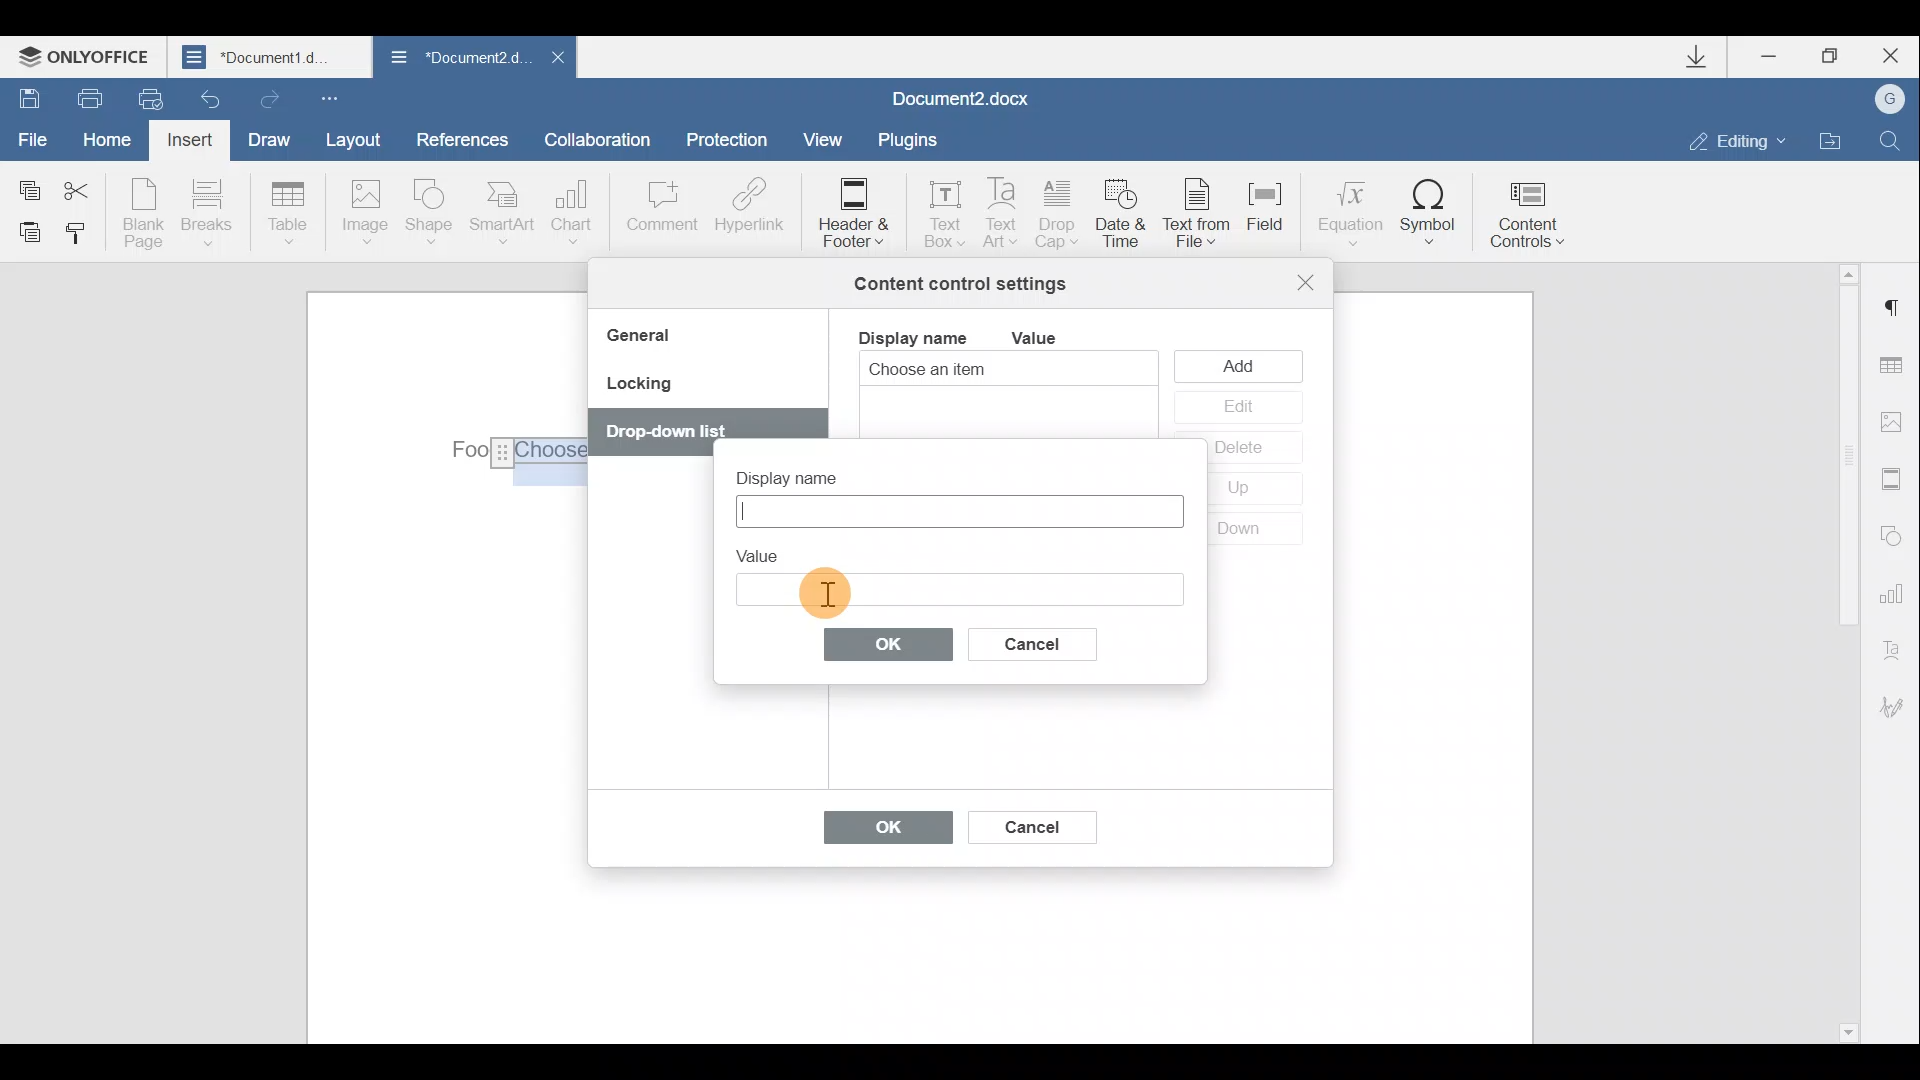 This screenshot has width=1920, height=1080. I want to click on Cancel, so click(1049, 640).